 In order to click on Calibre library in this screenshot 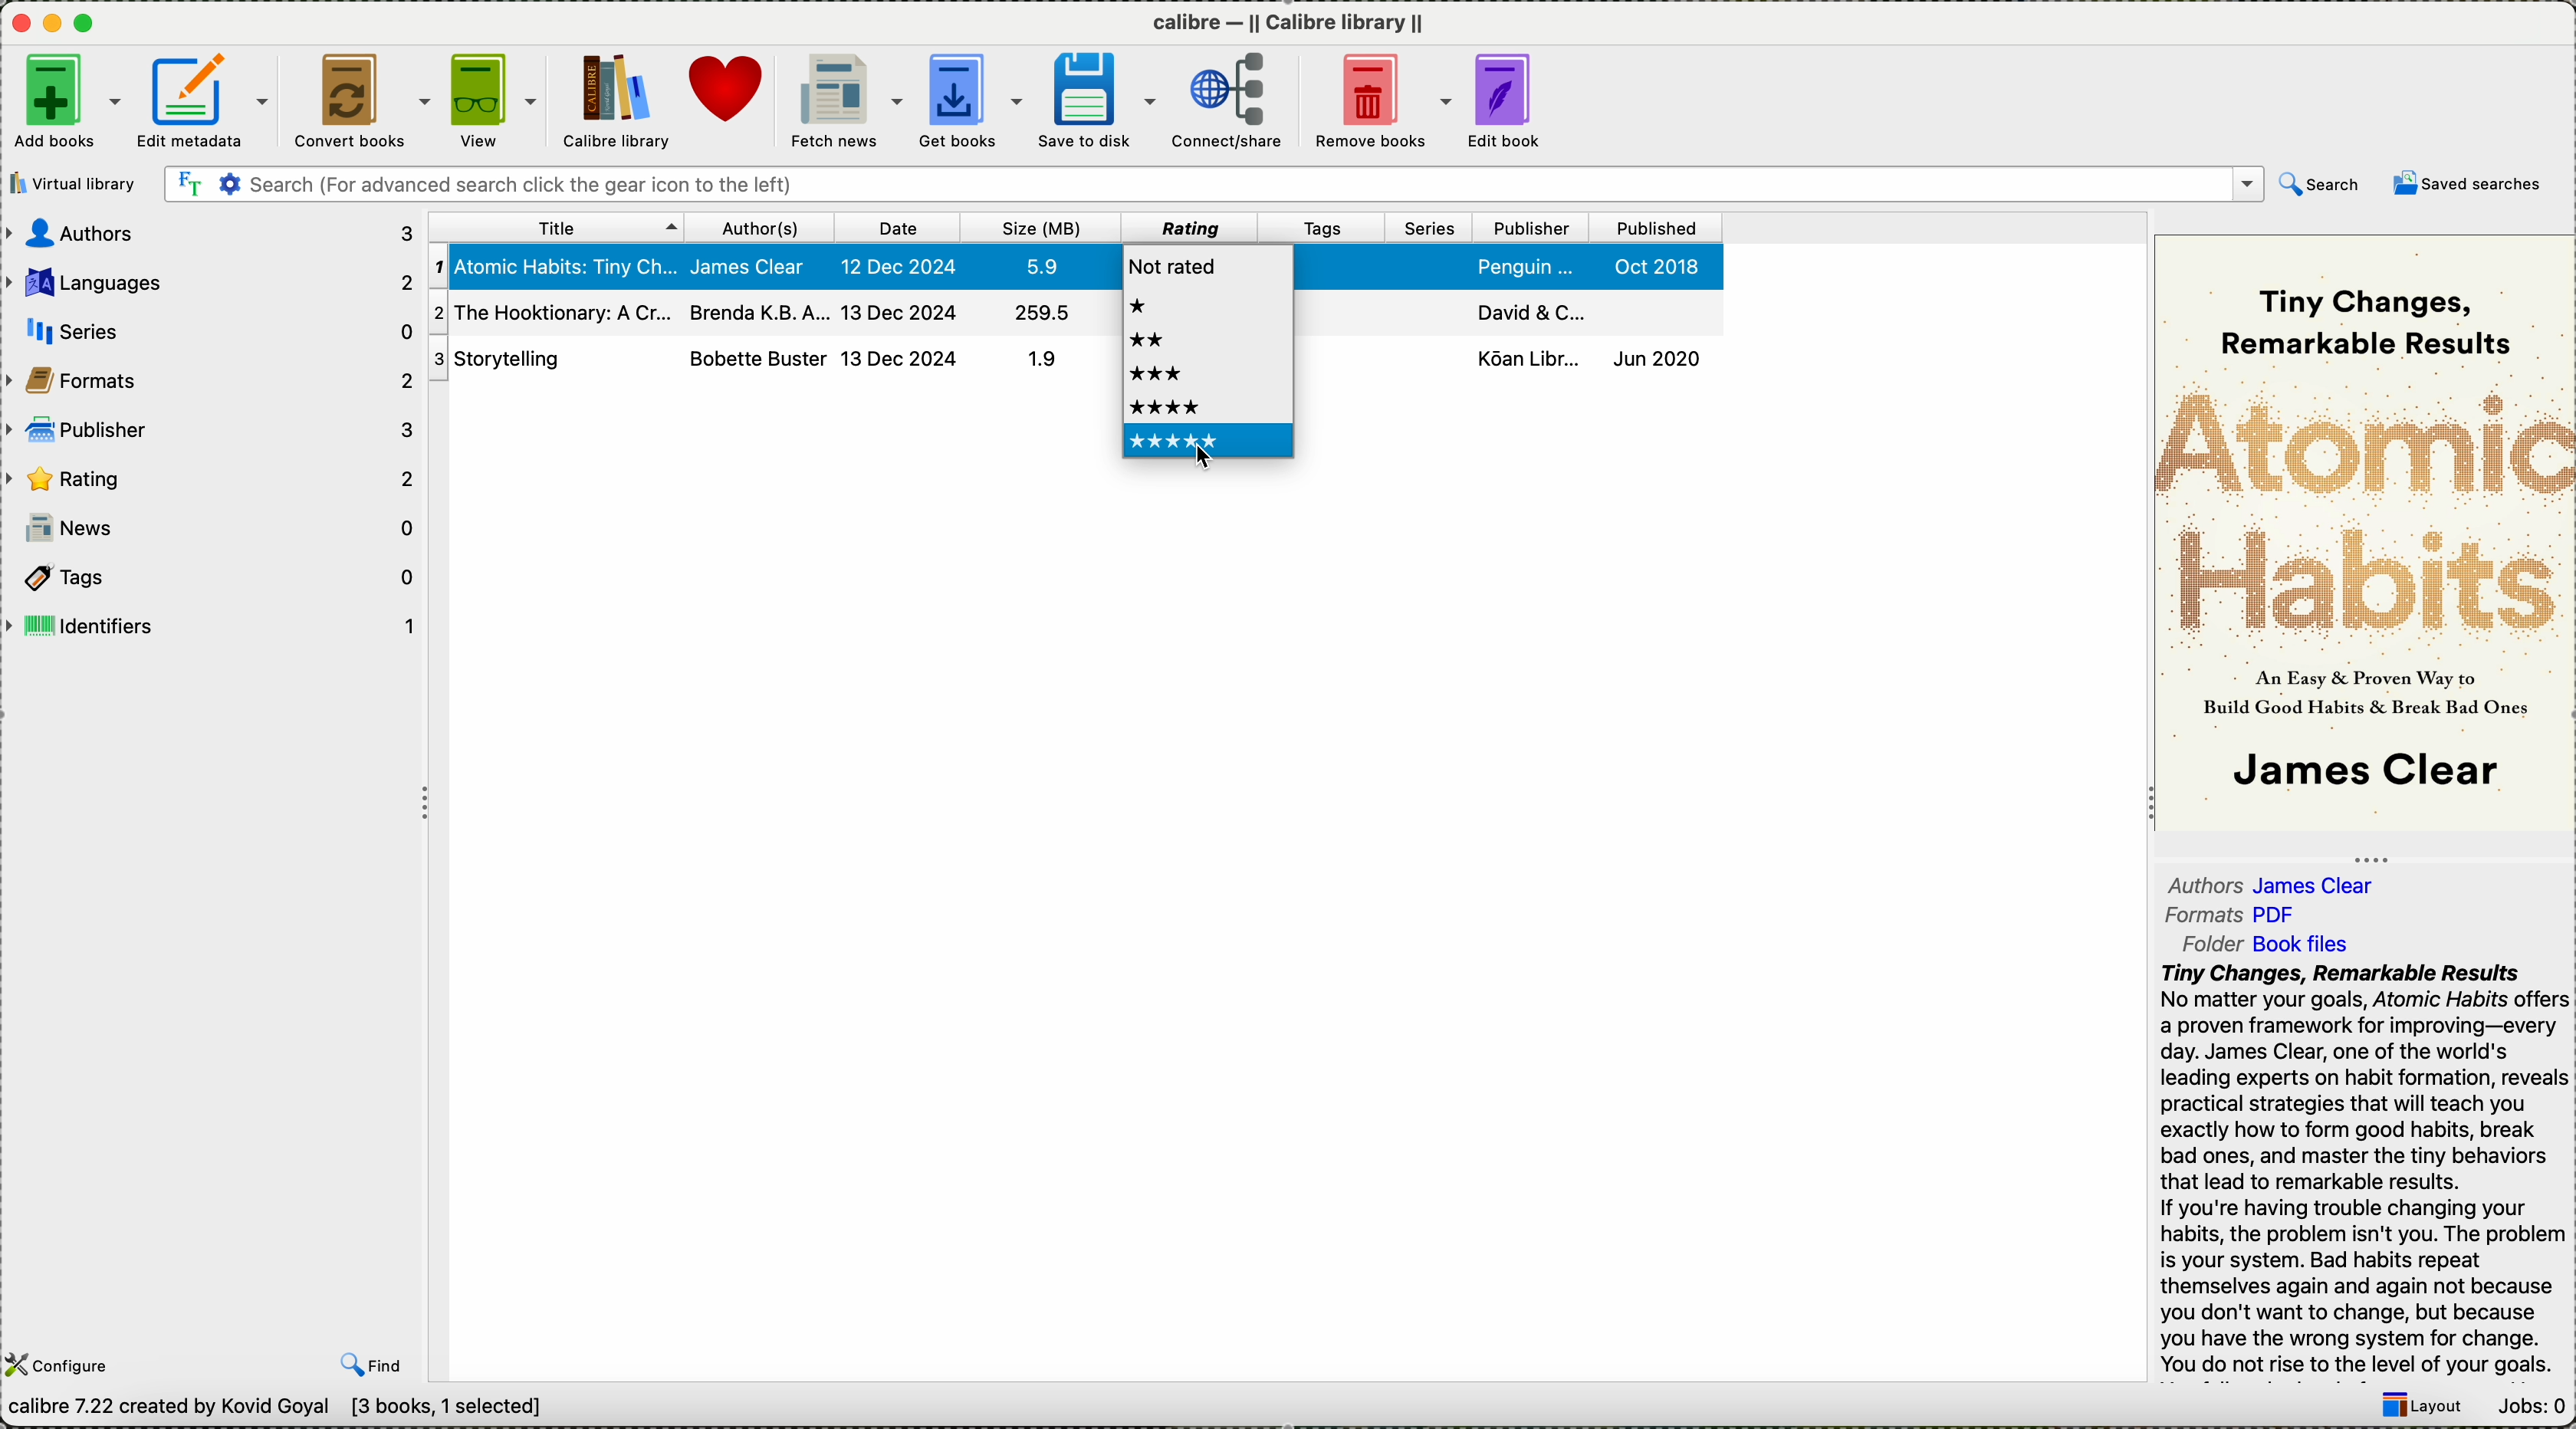, I will do `click(616, 102)`.